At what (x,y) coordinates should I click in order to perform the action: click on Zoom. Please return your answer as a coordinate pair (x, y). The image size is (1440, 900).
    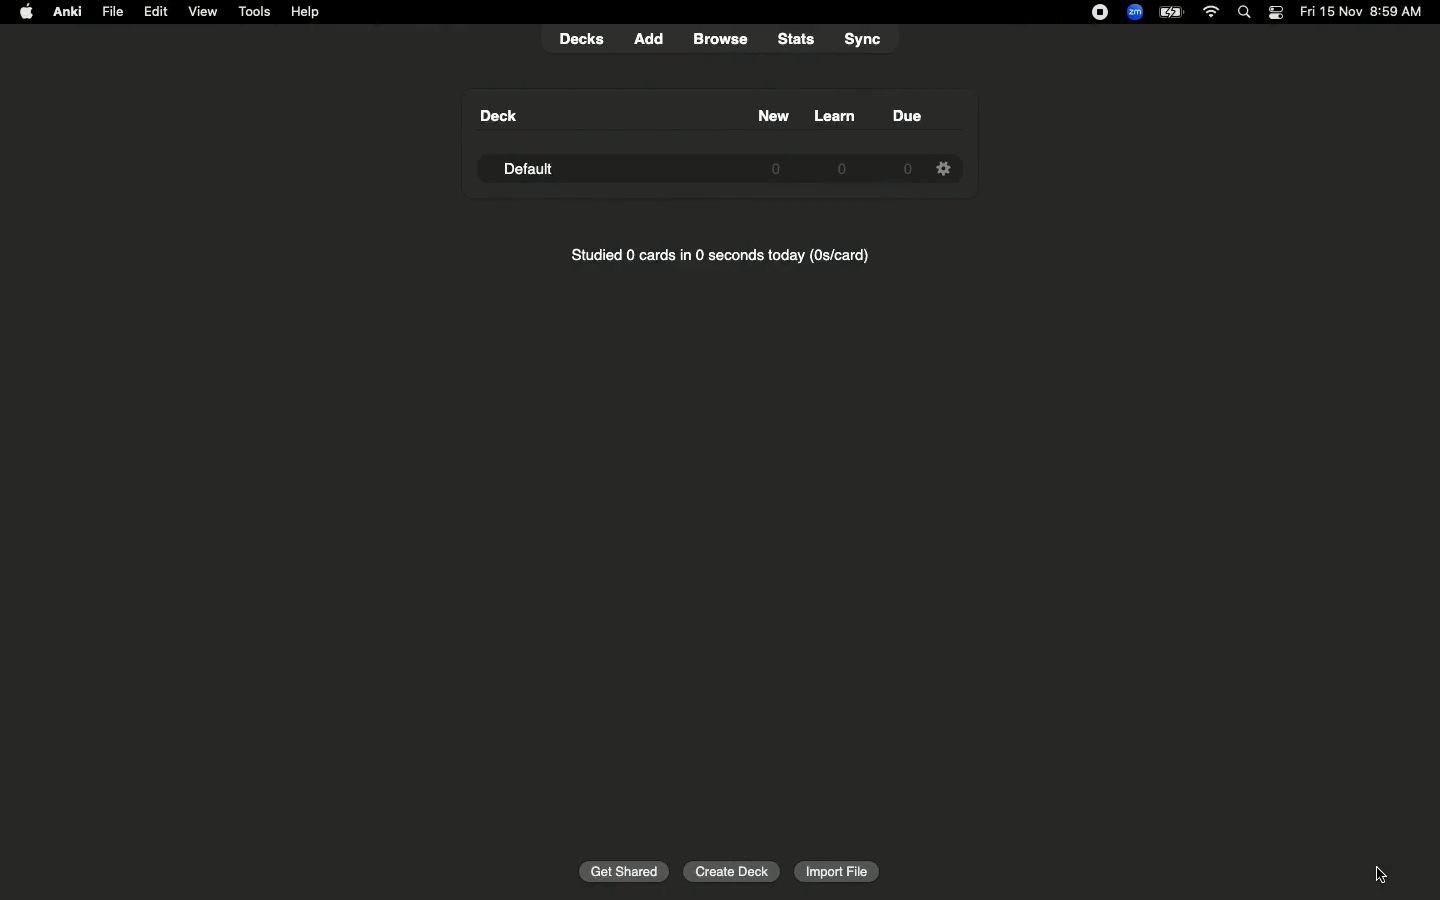
    Looking at the image, I should click on (1134, 13).